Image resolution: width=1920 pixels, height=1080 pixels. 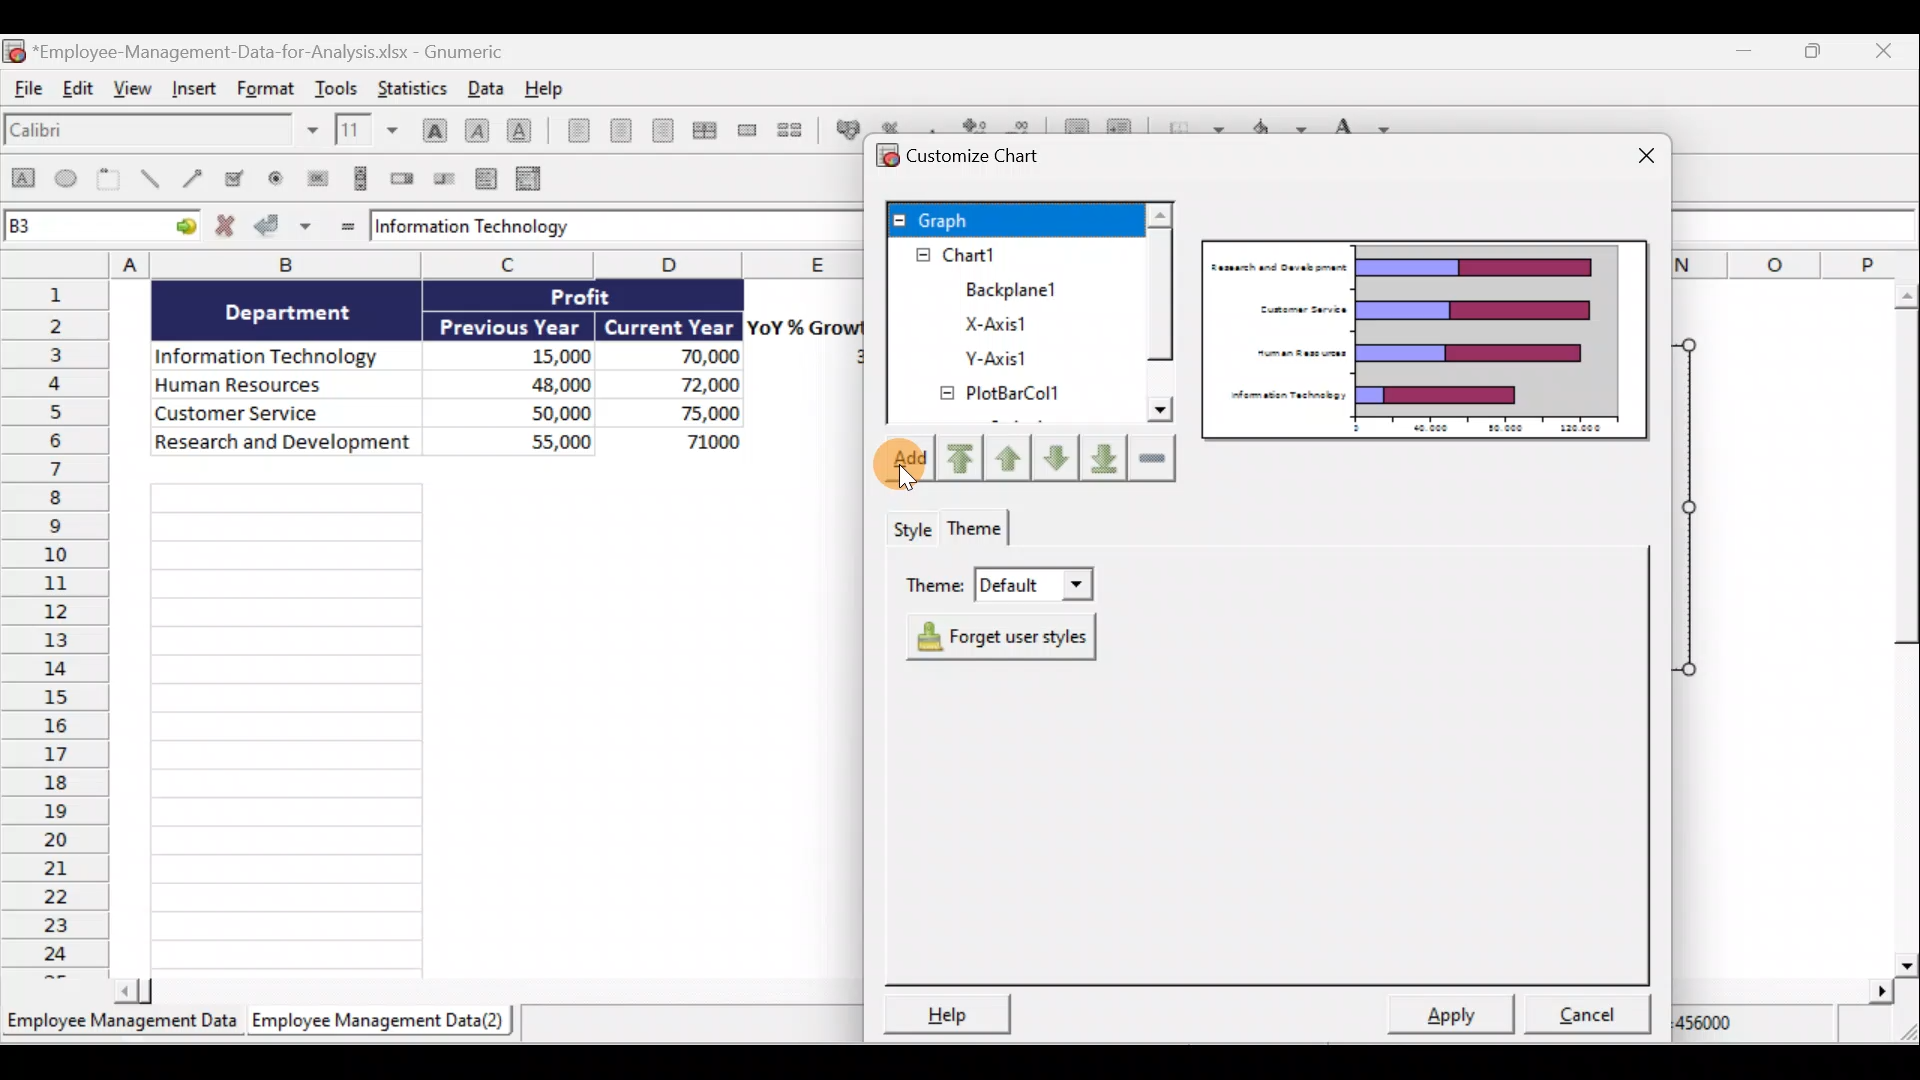 I want to click on Theme, so click(x=999, y=587).